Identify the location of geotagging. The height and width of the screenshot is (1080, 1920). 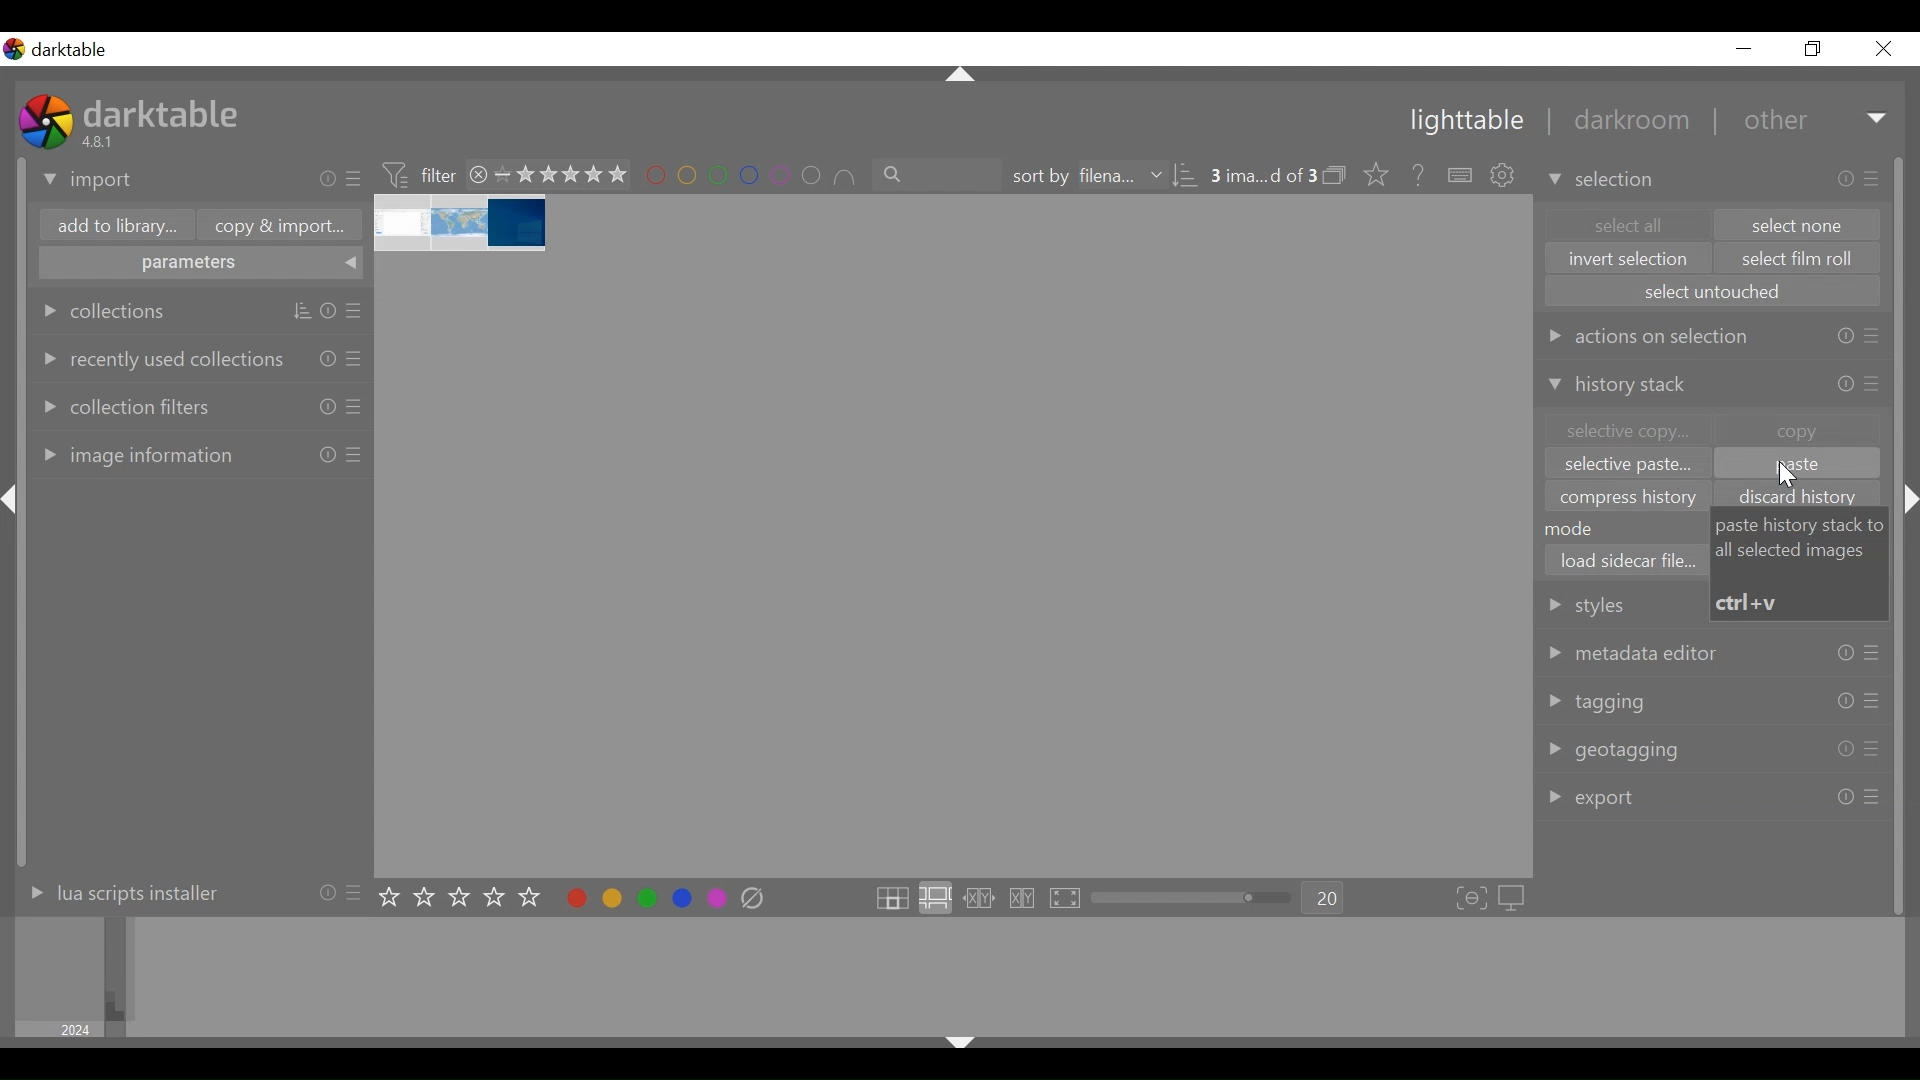
(1617, 751).